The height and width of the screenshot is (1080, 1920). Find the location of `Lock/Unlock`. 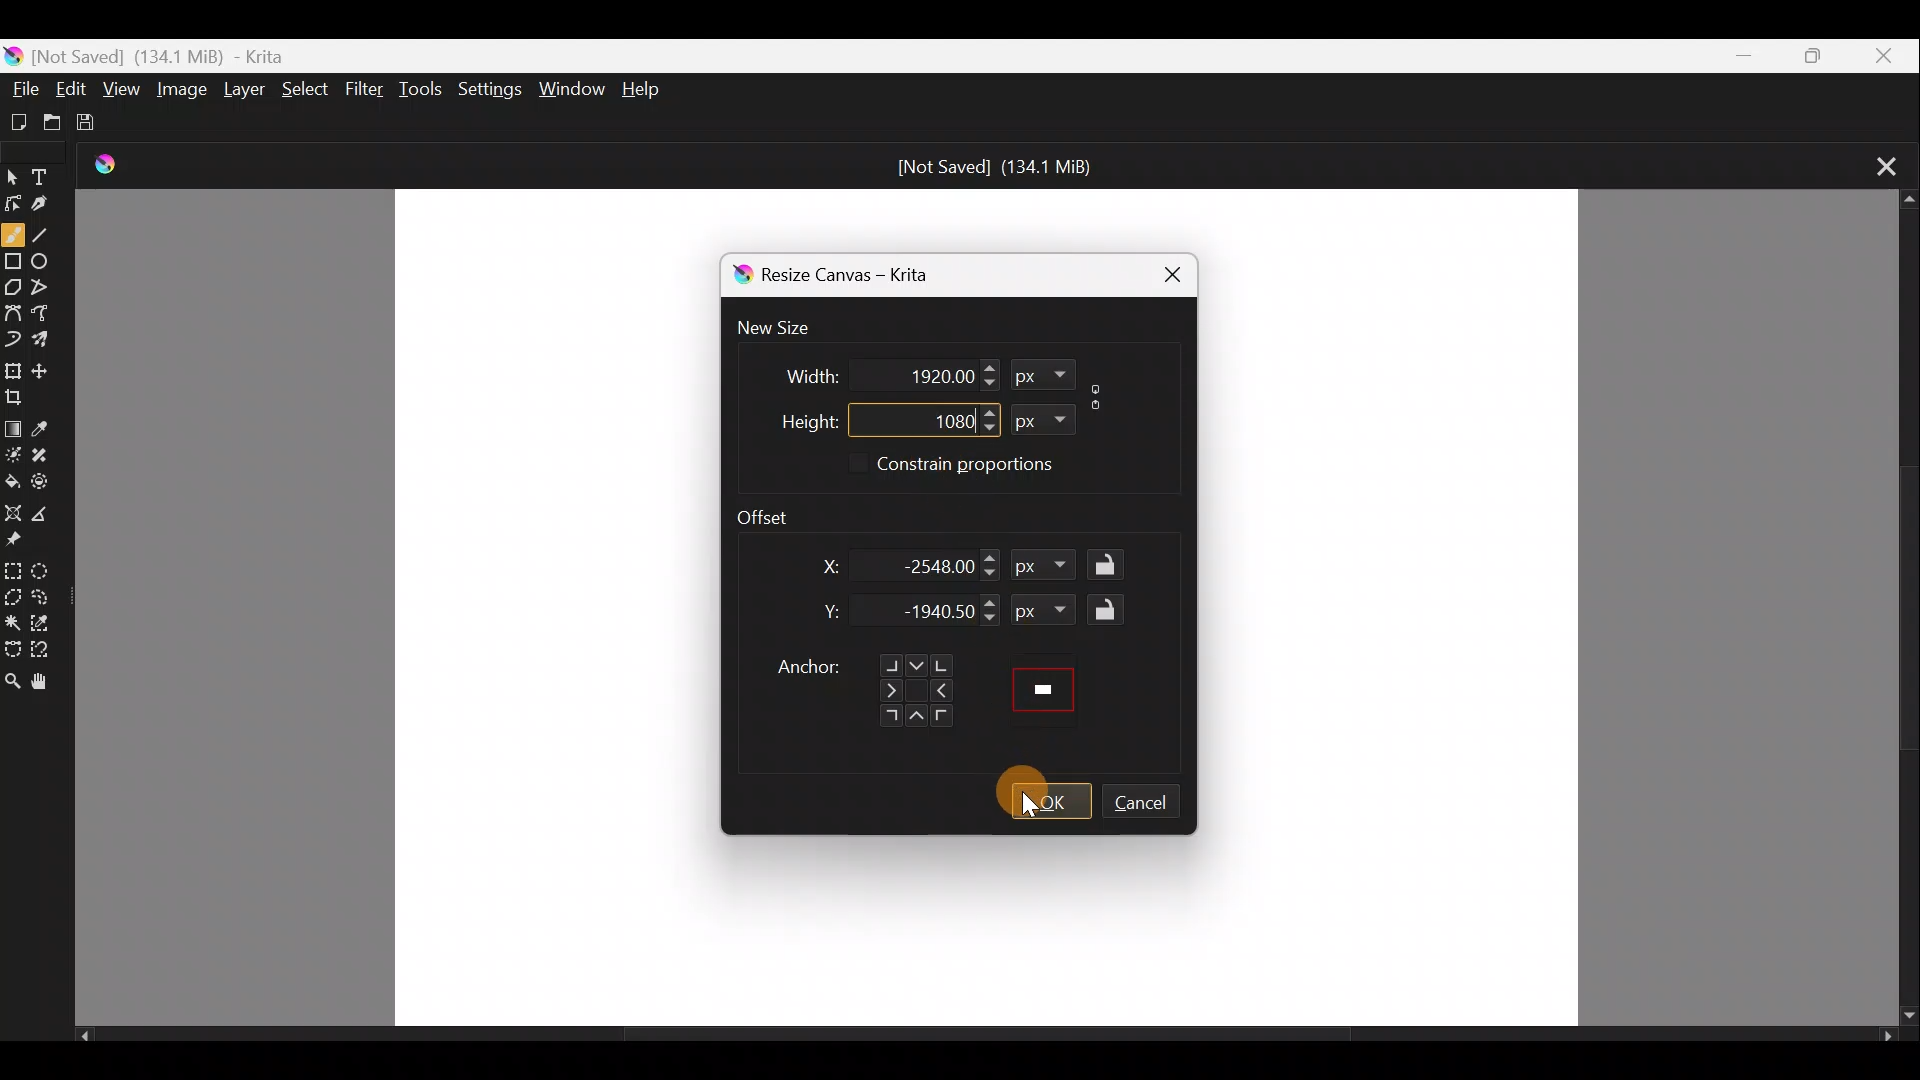

Lock/Unlock is located at coordinates (1111, 566).